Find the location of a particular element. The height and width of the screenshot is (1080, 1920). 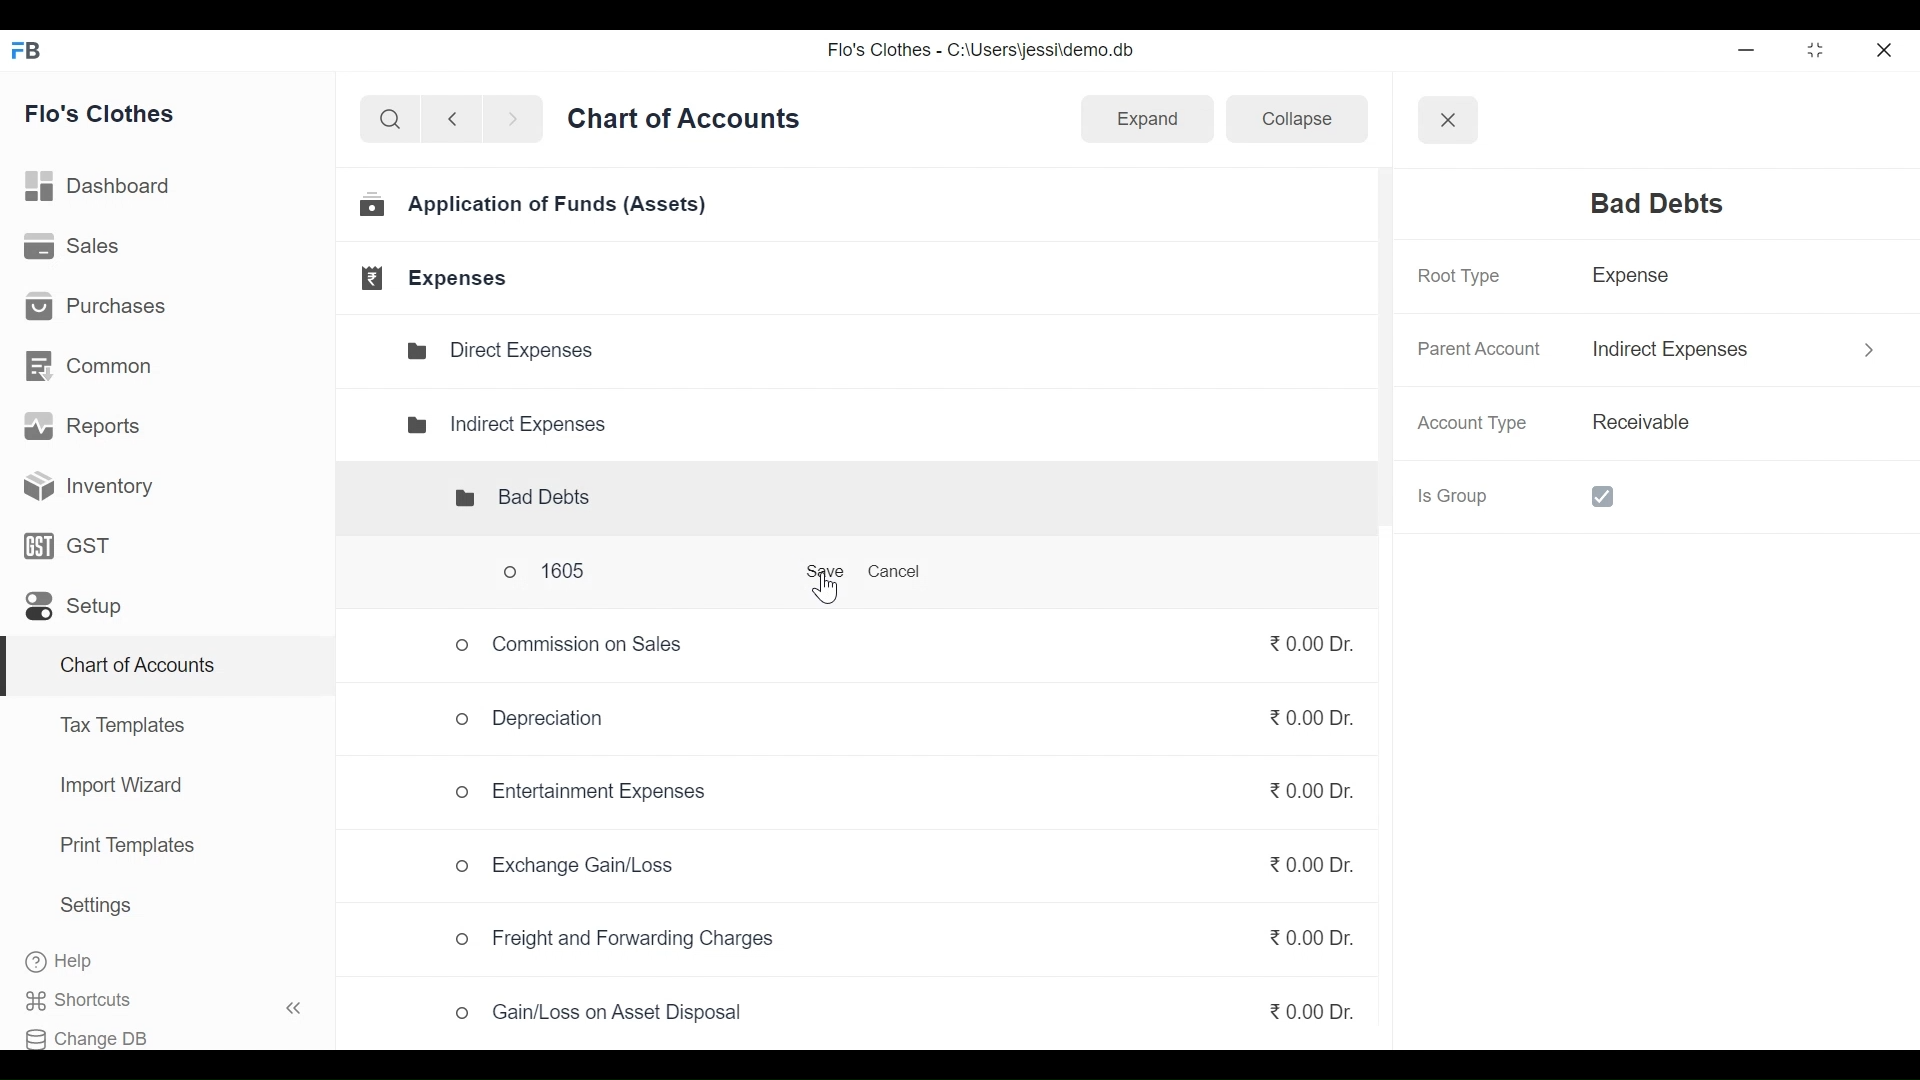

close is located at coordinates (1886, 47).